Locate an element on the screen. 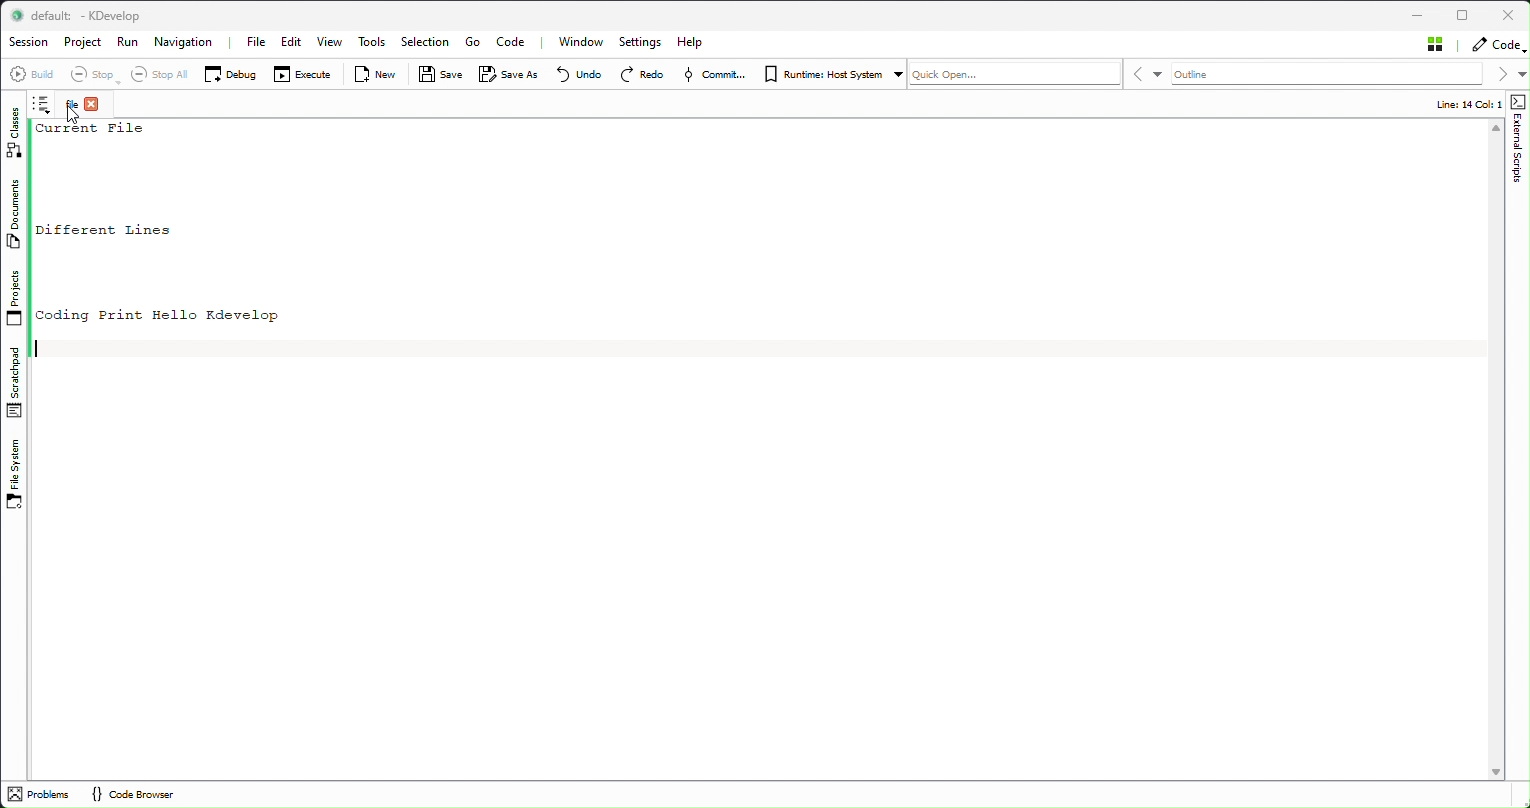 This screenshot has width=1530, height=808. Shape is located at coordinates (1519, 140).